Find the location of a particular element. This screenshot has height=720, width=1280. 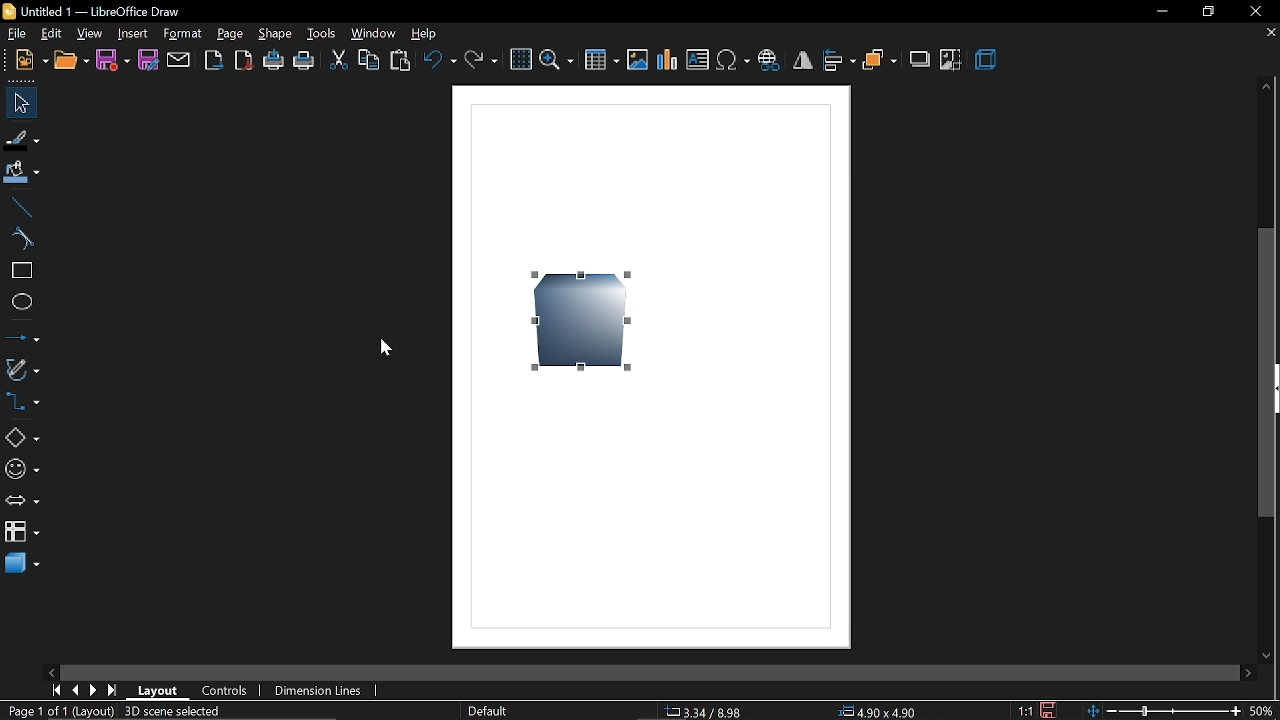

insert table is located at coordinates (602, 60).